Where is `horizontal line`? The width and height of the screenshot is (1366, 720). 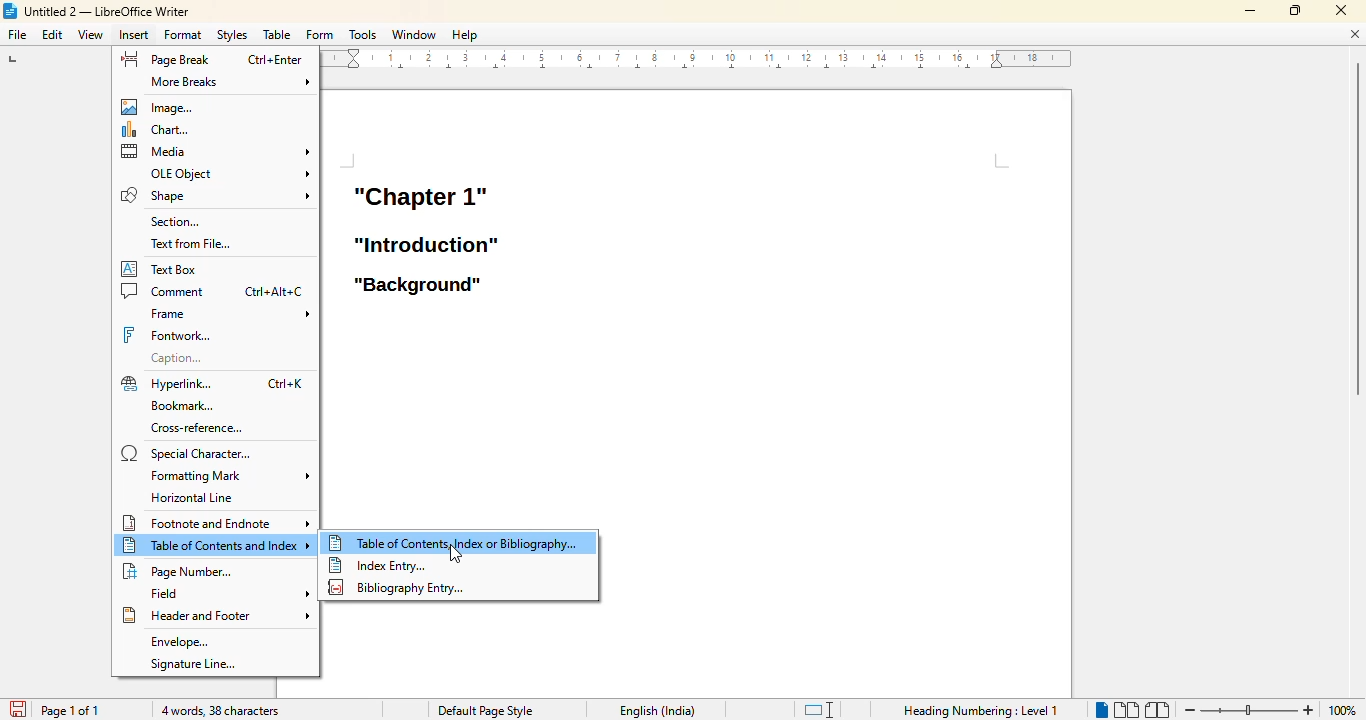
horizontal line is located at coordinates (196, 497).